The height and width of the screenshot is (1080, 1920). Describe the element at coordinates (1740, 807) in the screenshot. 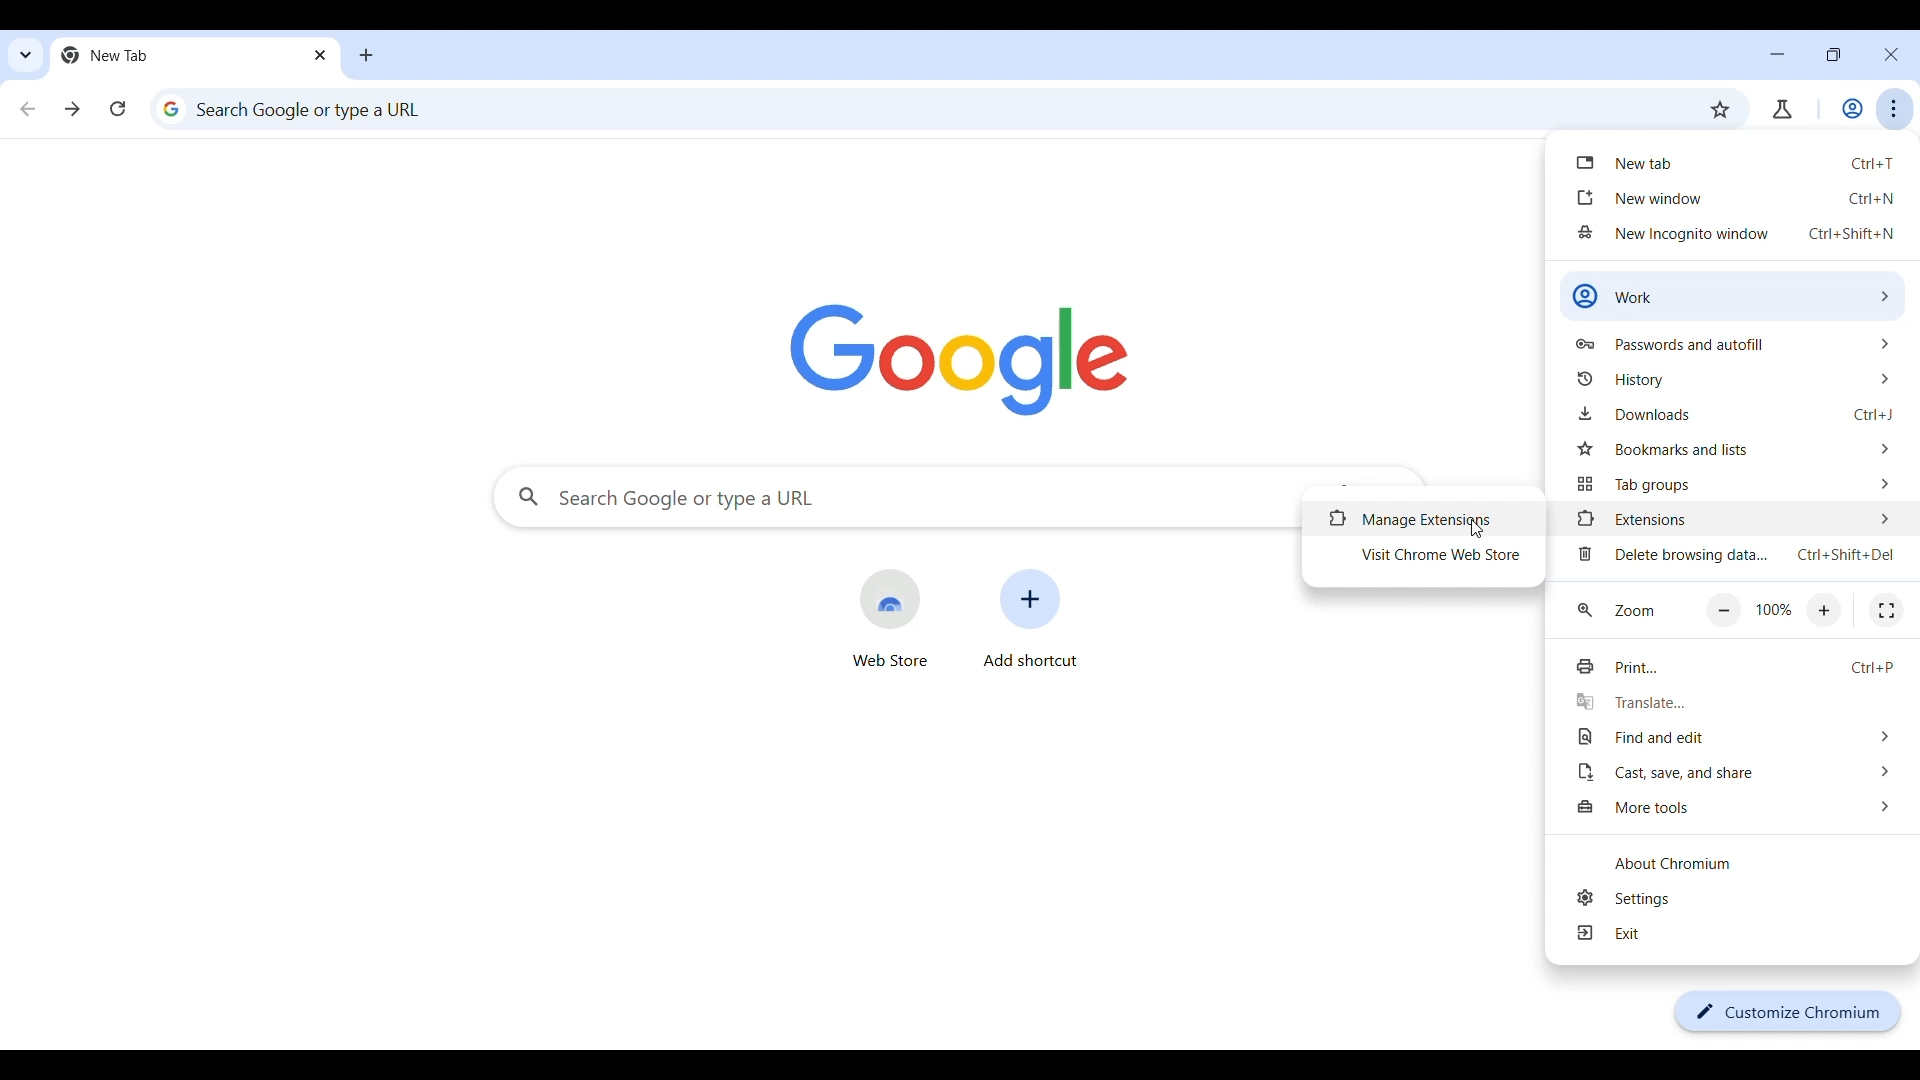

I see `More tool options` at that location.